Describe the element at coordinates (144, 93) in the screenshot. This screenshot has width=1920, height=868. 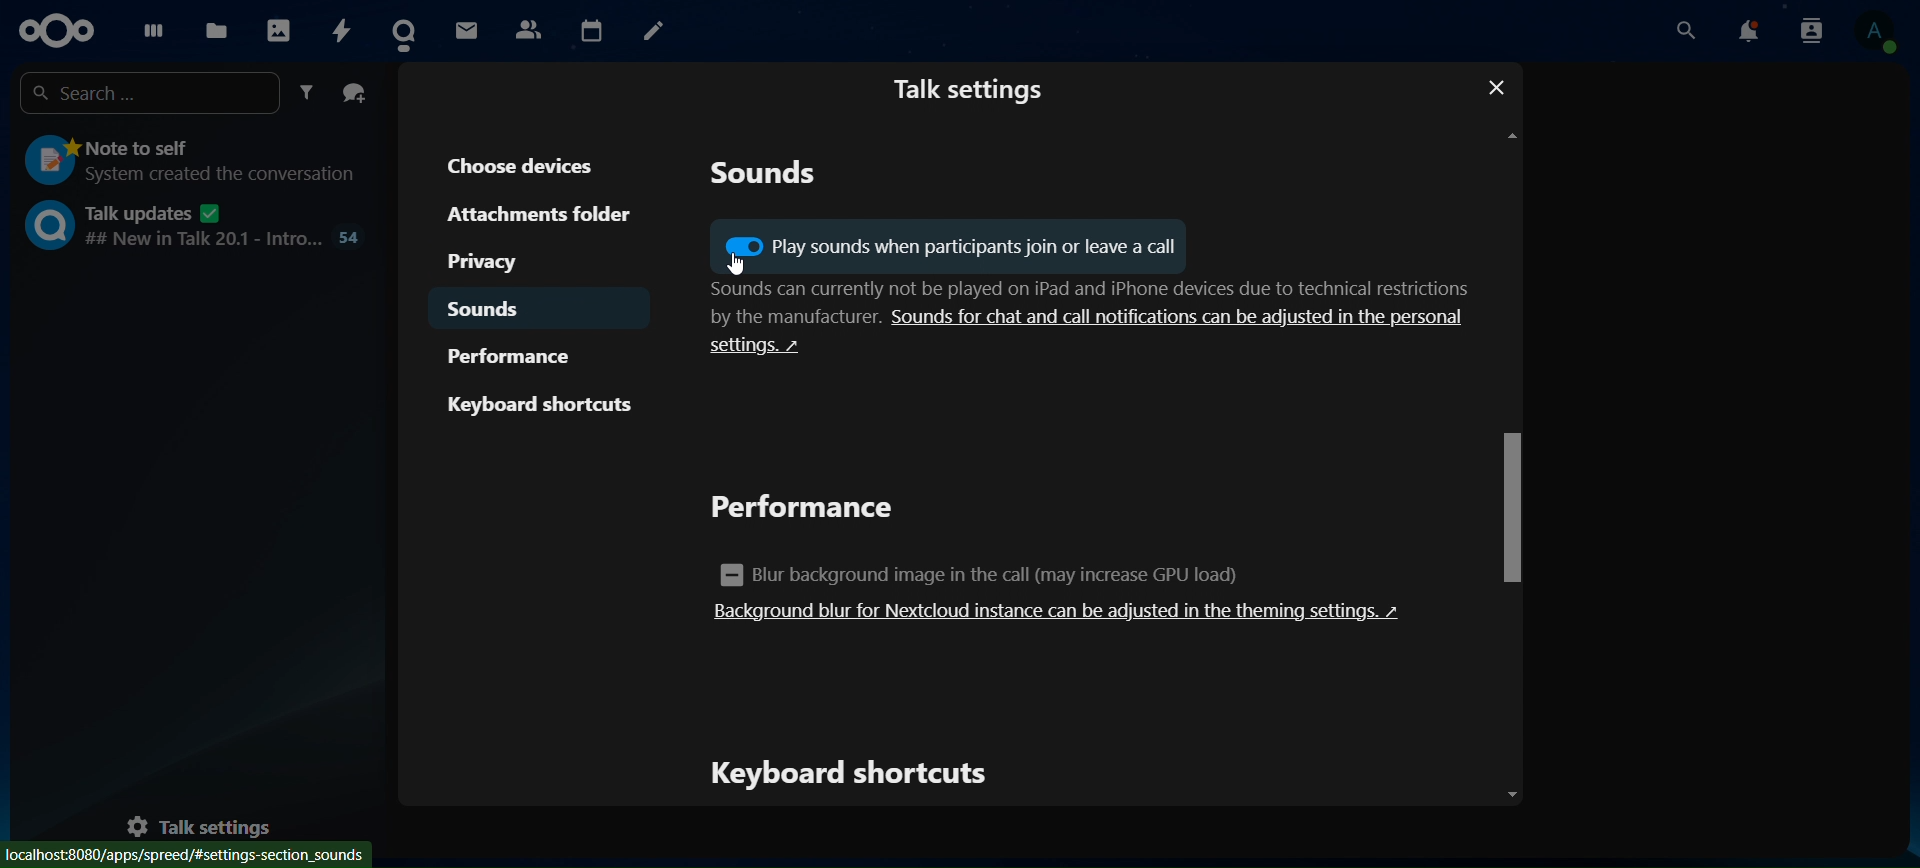
I see `search` at that location.